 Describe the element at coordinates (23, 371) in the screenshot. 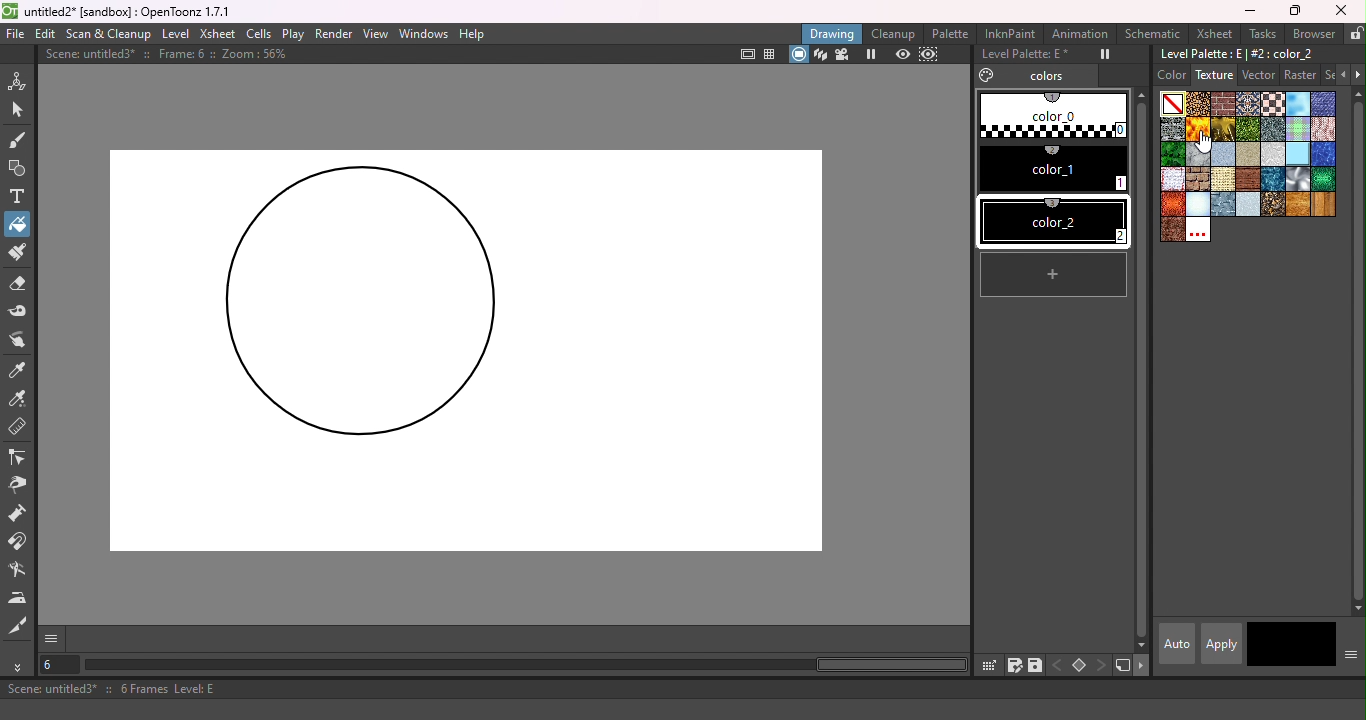

I see `Style picker tool` at that location.